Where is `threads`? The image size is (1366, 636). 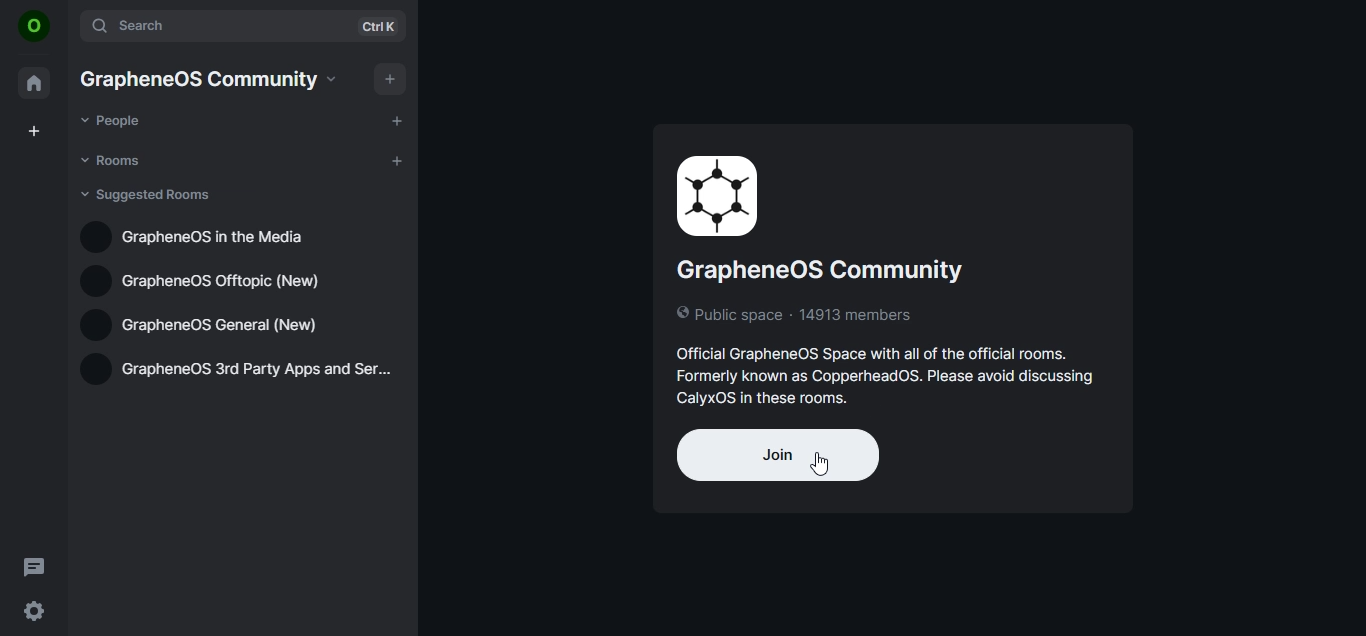 threads is located at coordinates (35, 566).